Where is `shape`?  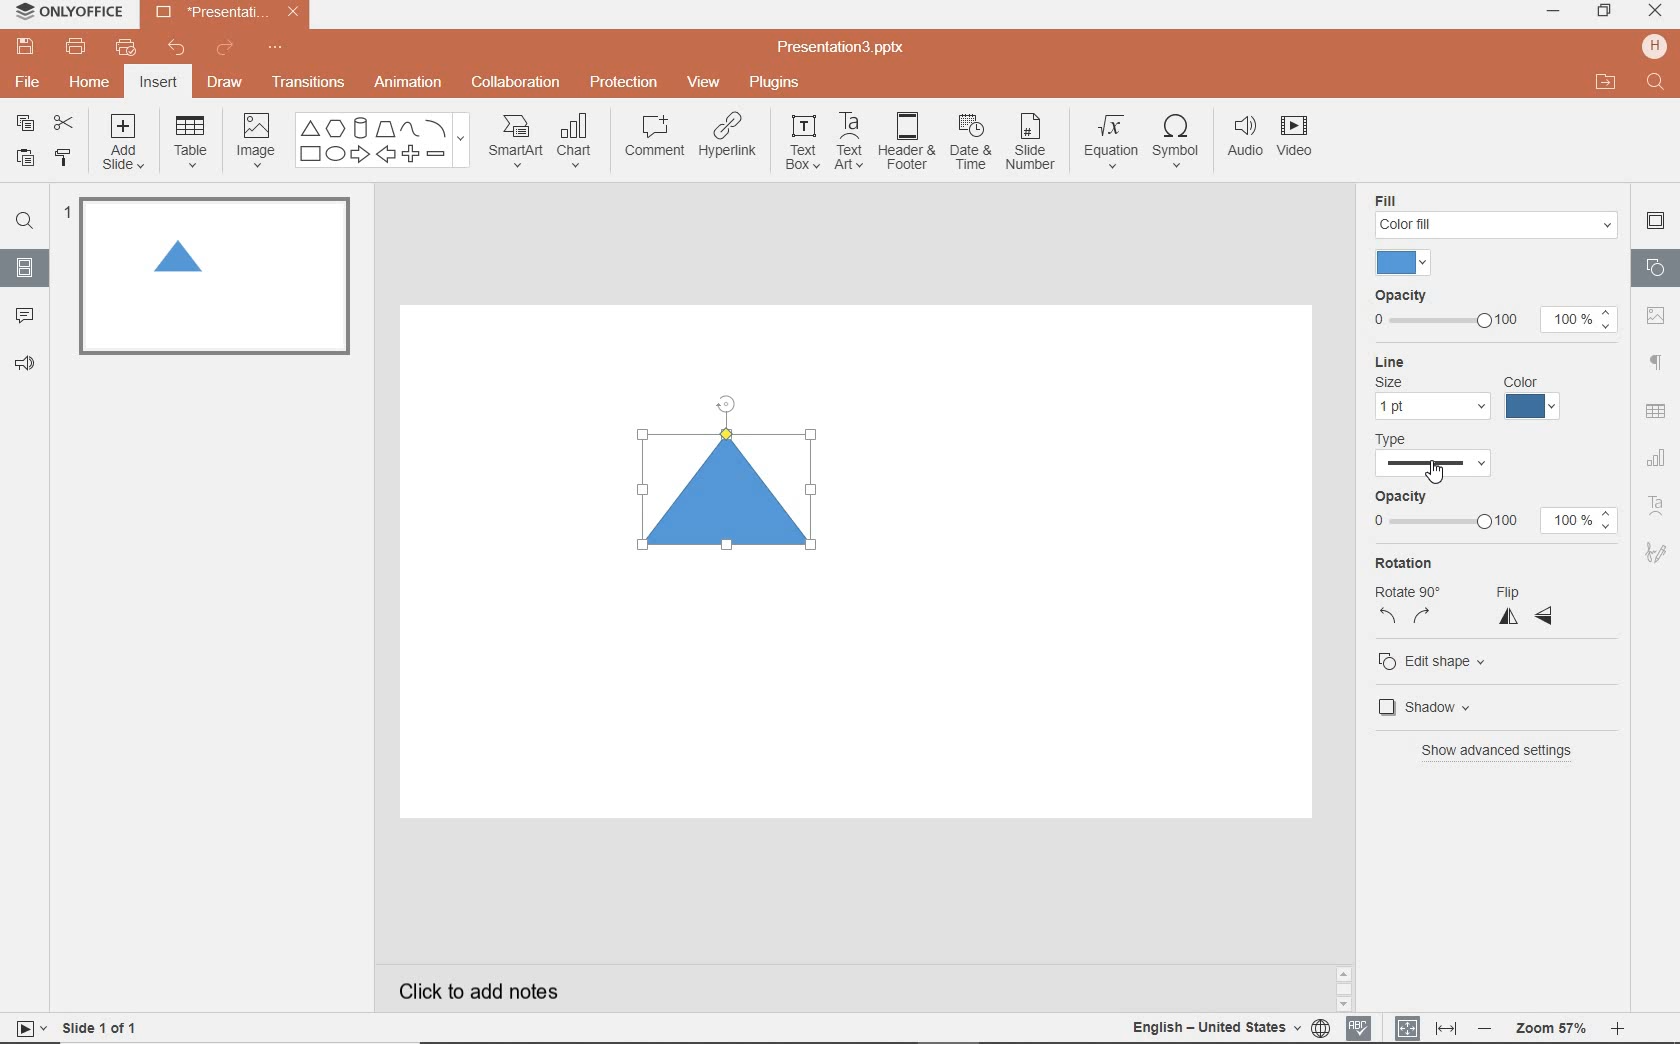 shape is located at coordinates (734, 491).